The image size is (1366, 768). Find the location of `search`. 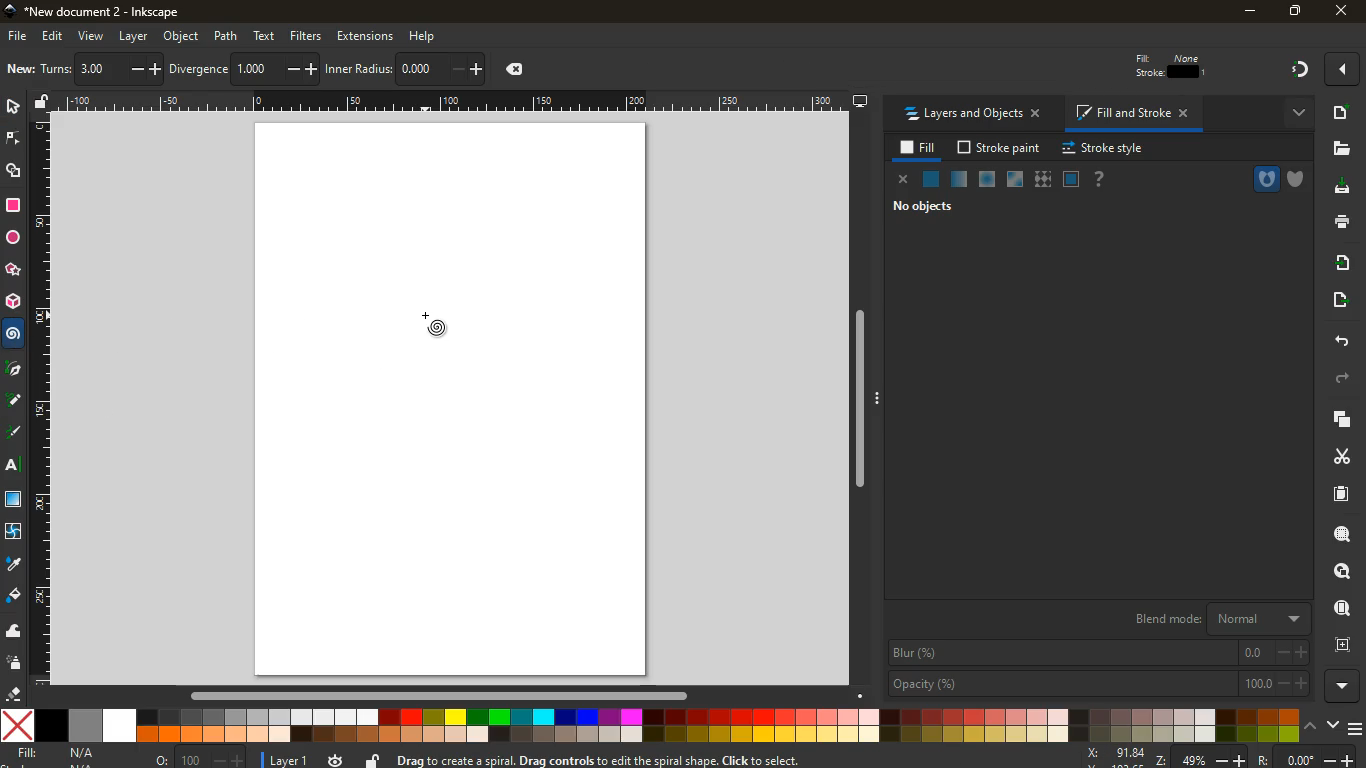

search is located at coordinates (1337, 537).